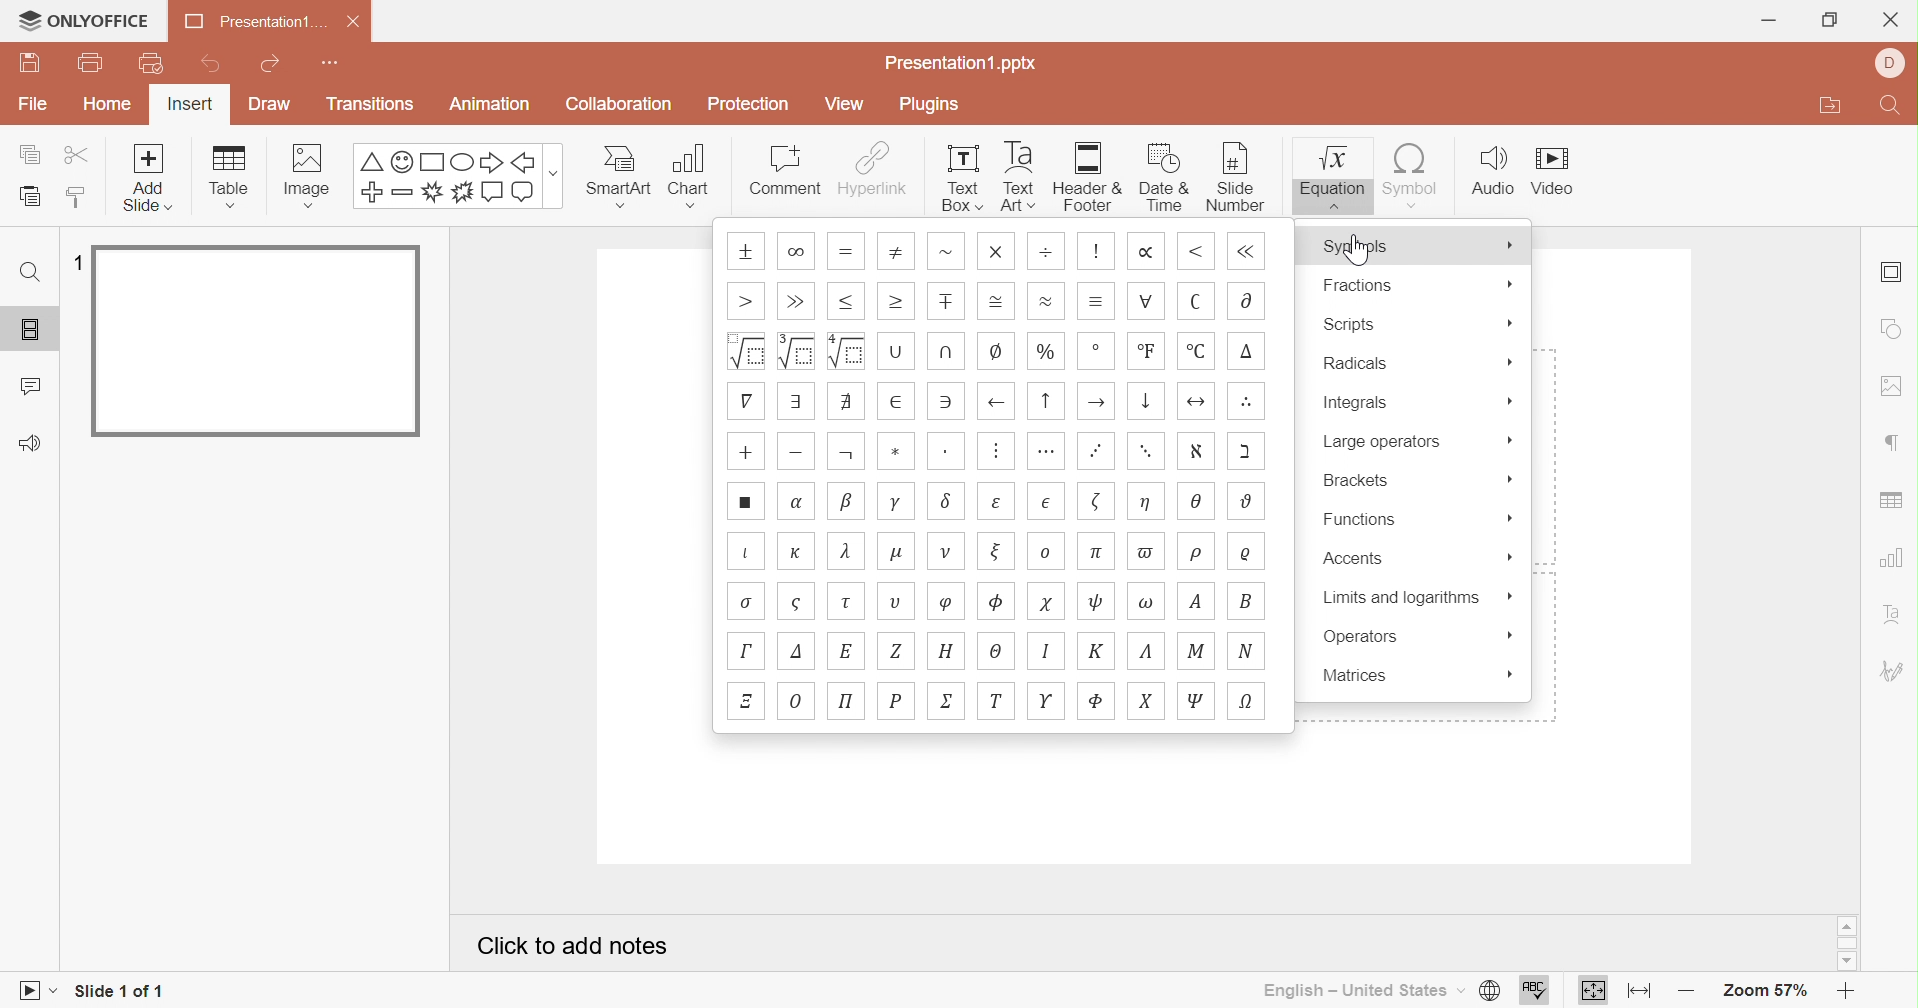 The height and width of the screenshot is (1008, 1918). Describe the element at coordinates (1493, 171) in the screenshot. I see `Audio` at that location.